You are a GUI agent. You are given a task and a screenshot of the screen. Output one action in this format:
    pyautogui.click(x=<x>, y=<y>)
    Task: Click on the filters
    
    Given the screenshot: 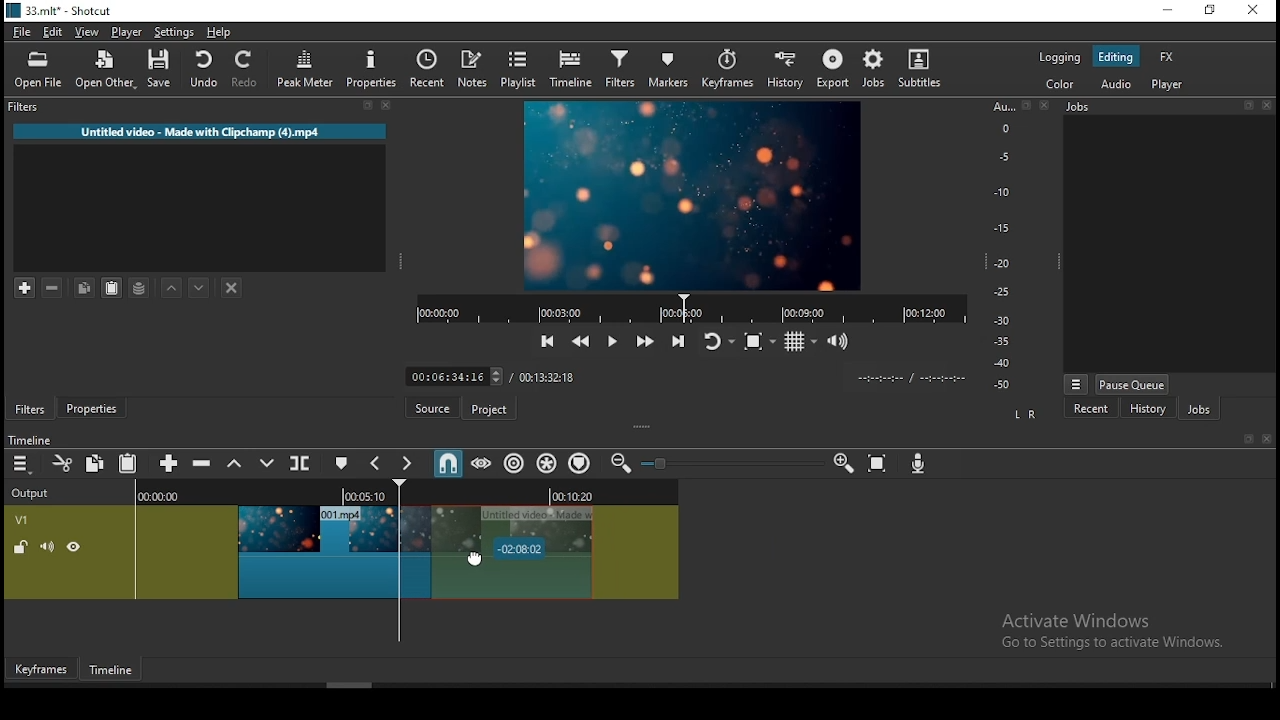 What is the action you would take?
    pyautogui.click(x=21, y=107)
    